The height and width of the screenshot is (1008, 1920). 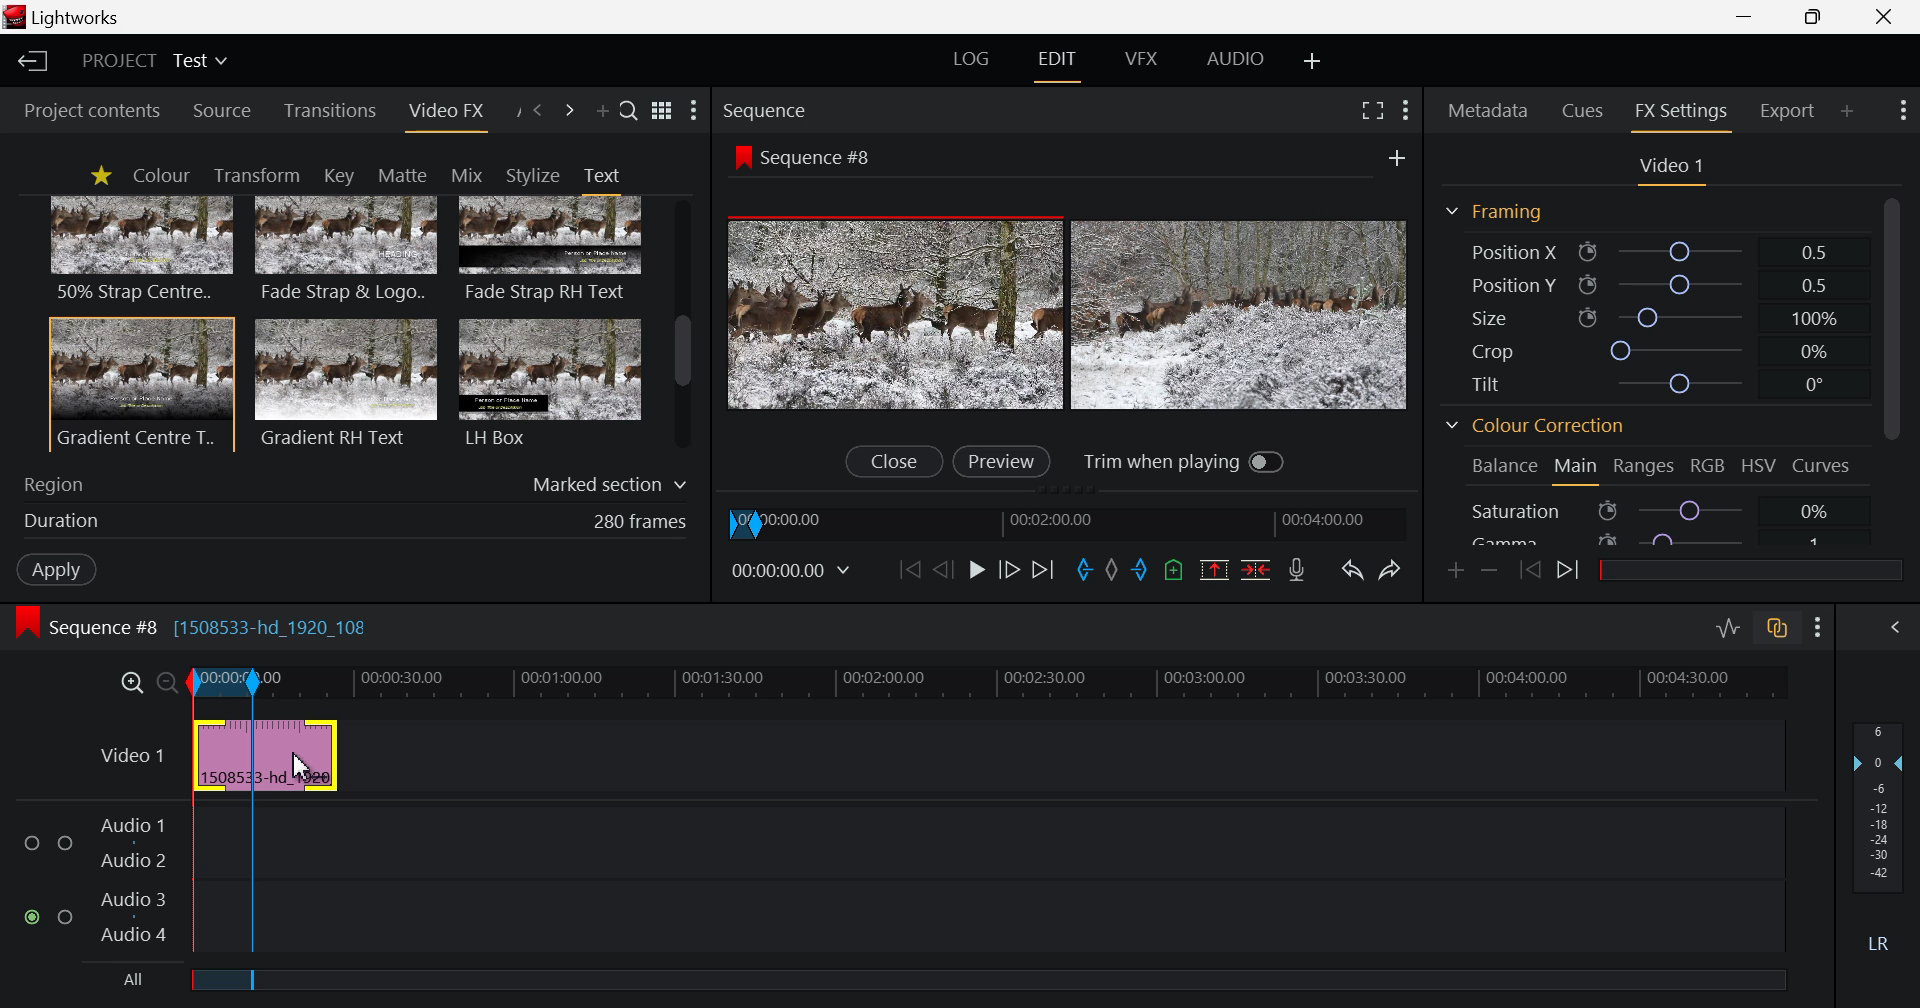 I want to click on Source, so click(x=222, y=112).